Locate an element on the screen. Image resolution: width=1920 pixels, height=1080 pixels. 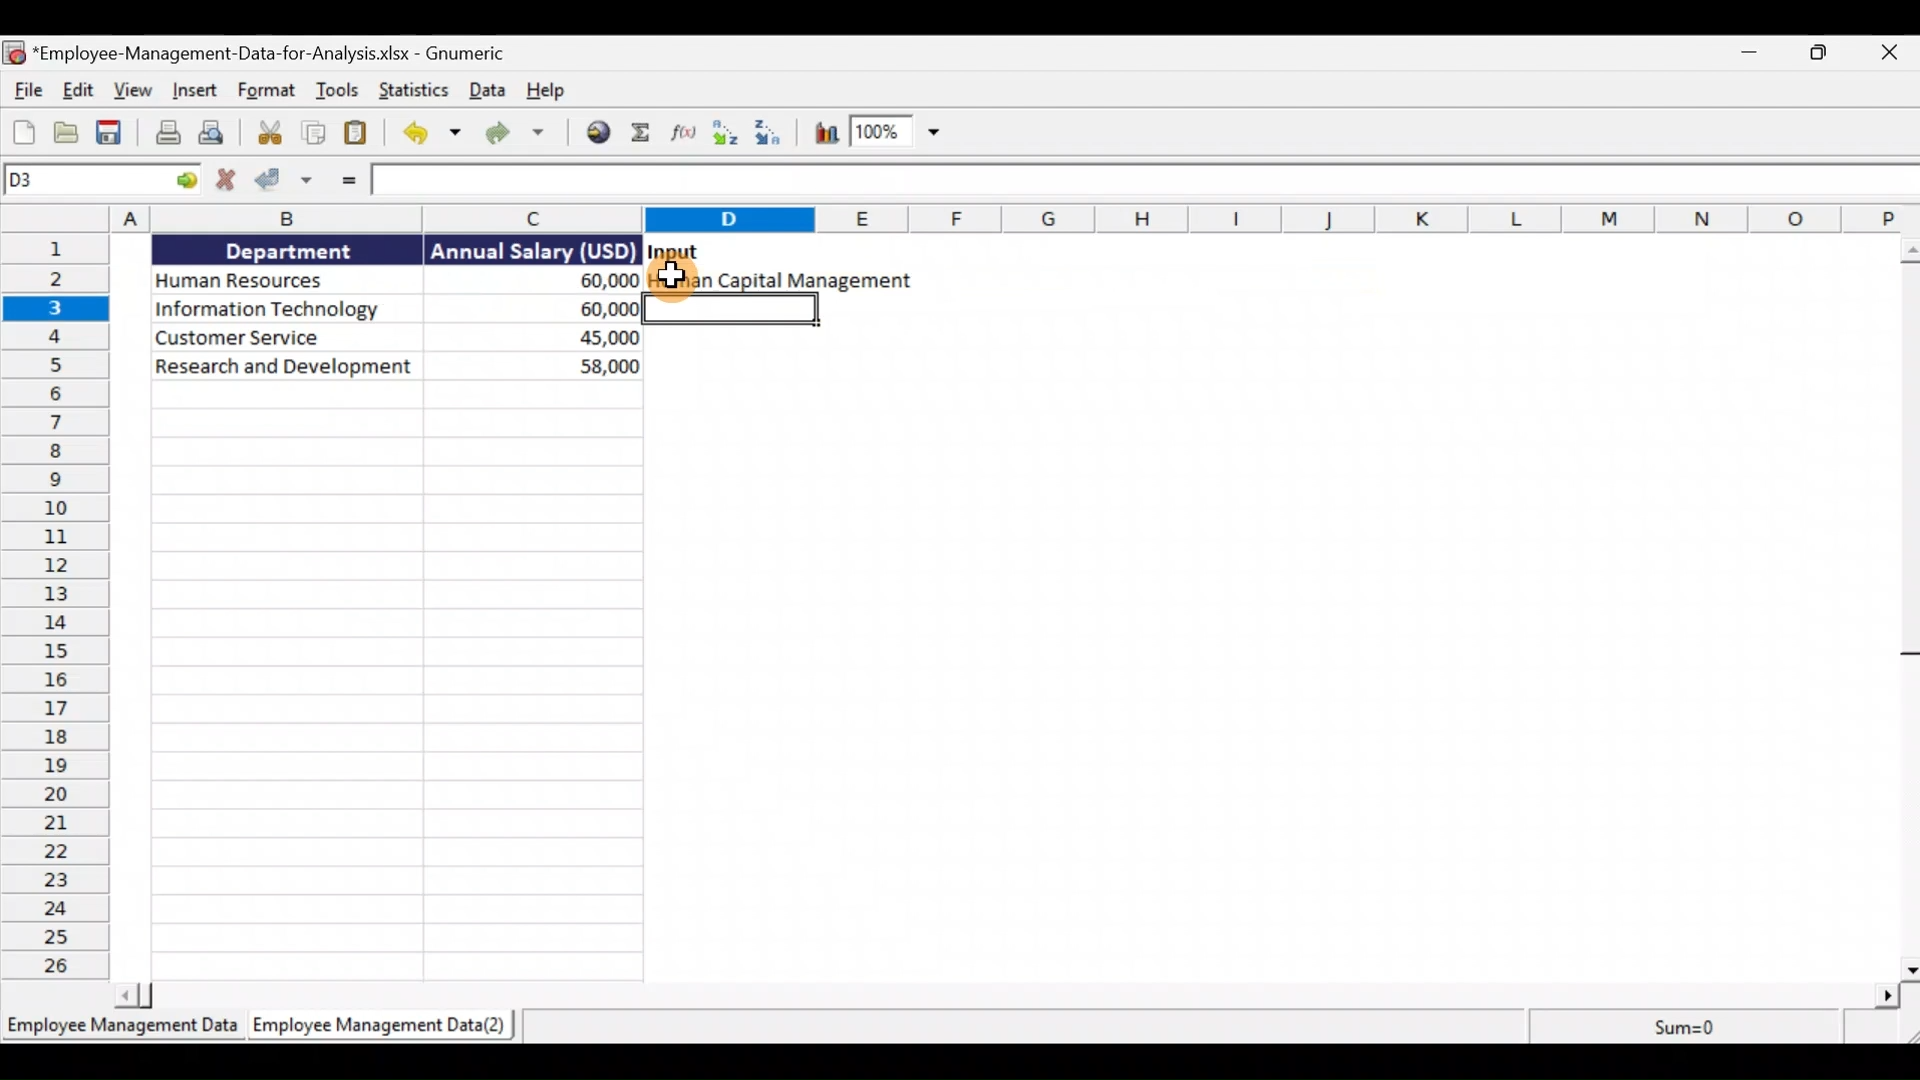
Cancel change is located at coordinates (224, 184).